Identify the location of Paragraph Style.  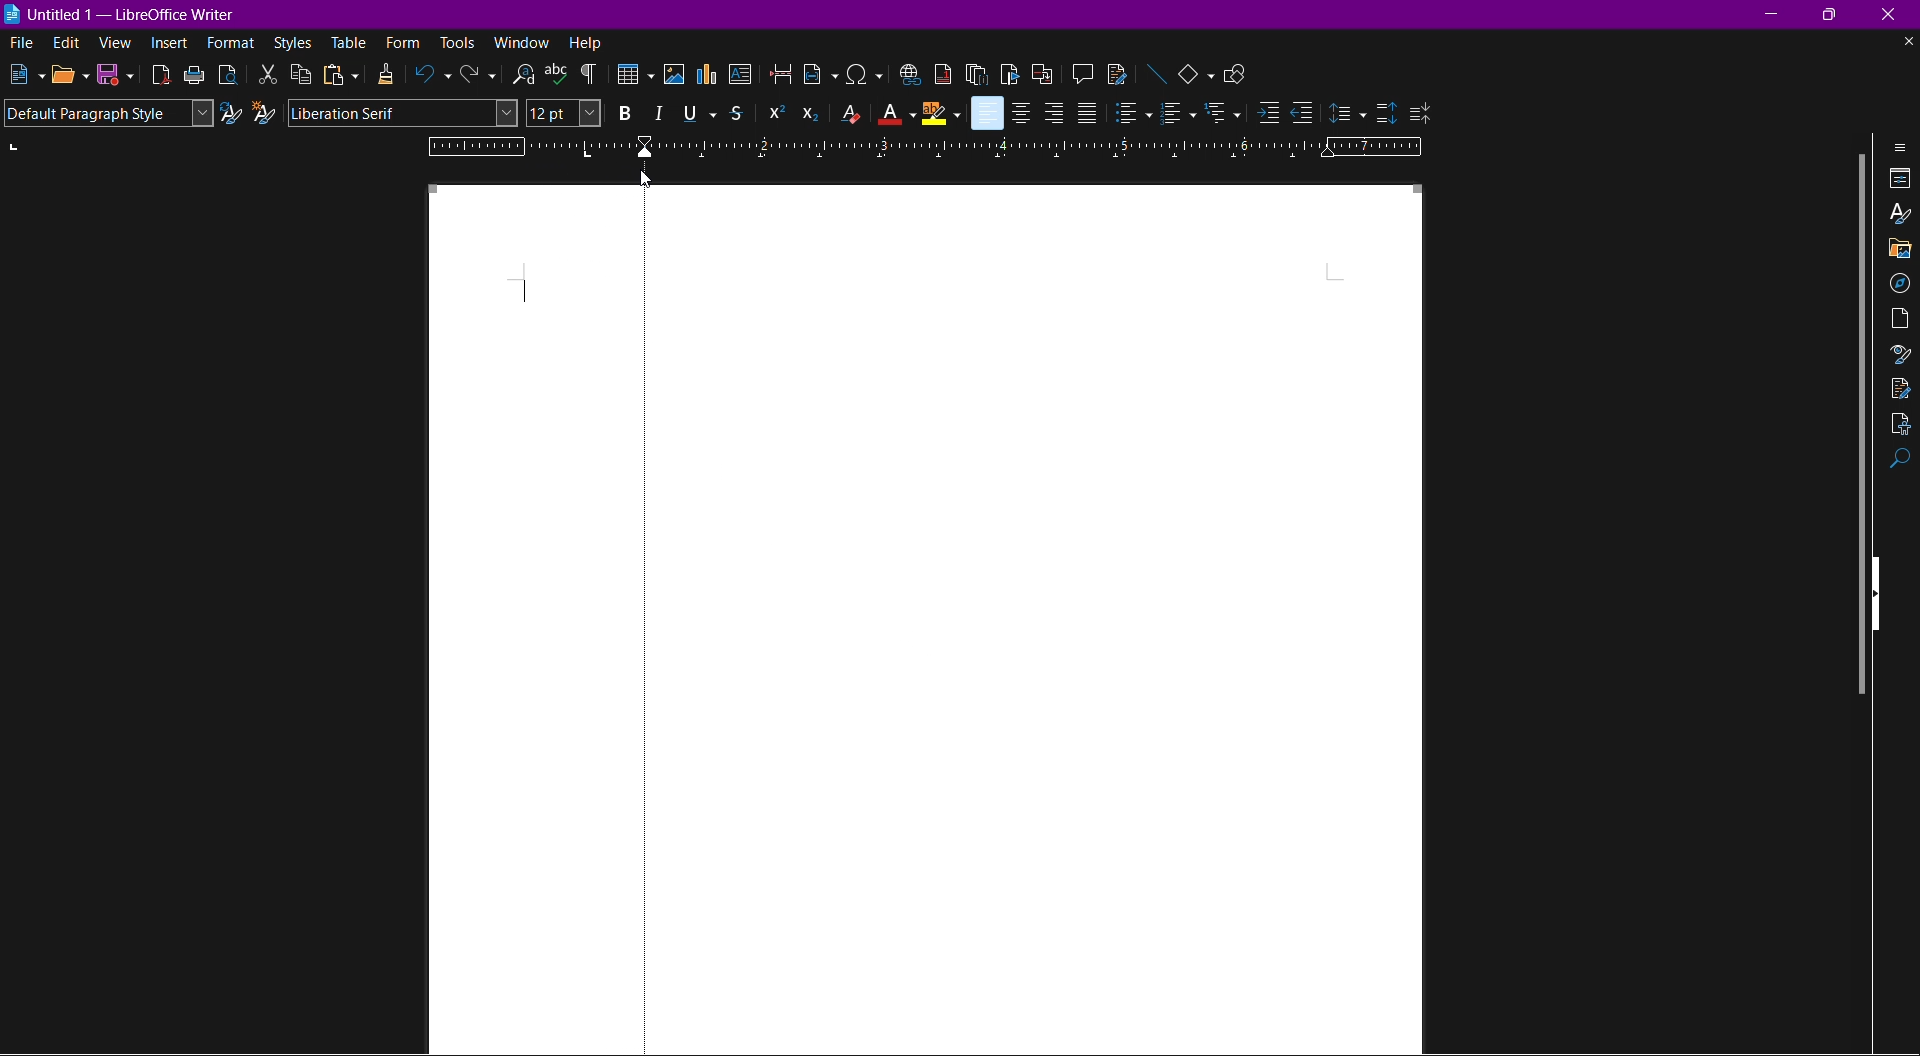
(107, 113).